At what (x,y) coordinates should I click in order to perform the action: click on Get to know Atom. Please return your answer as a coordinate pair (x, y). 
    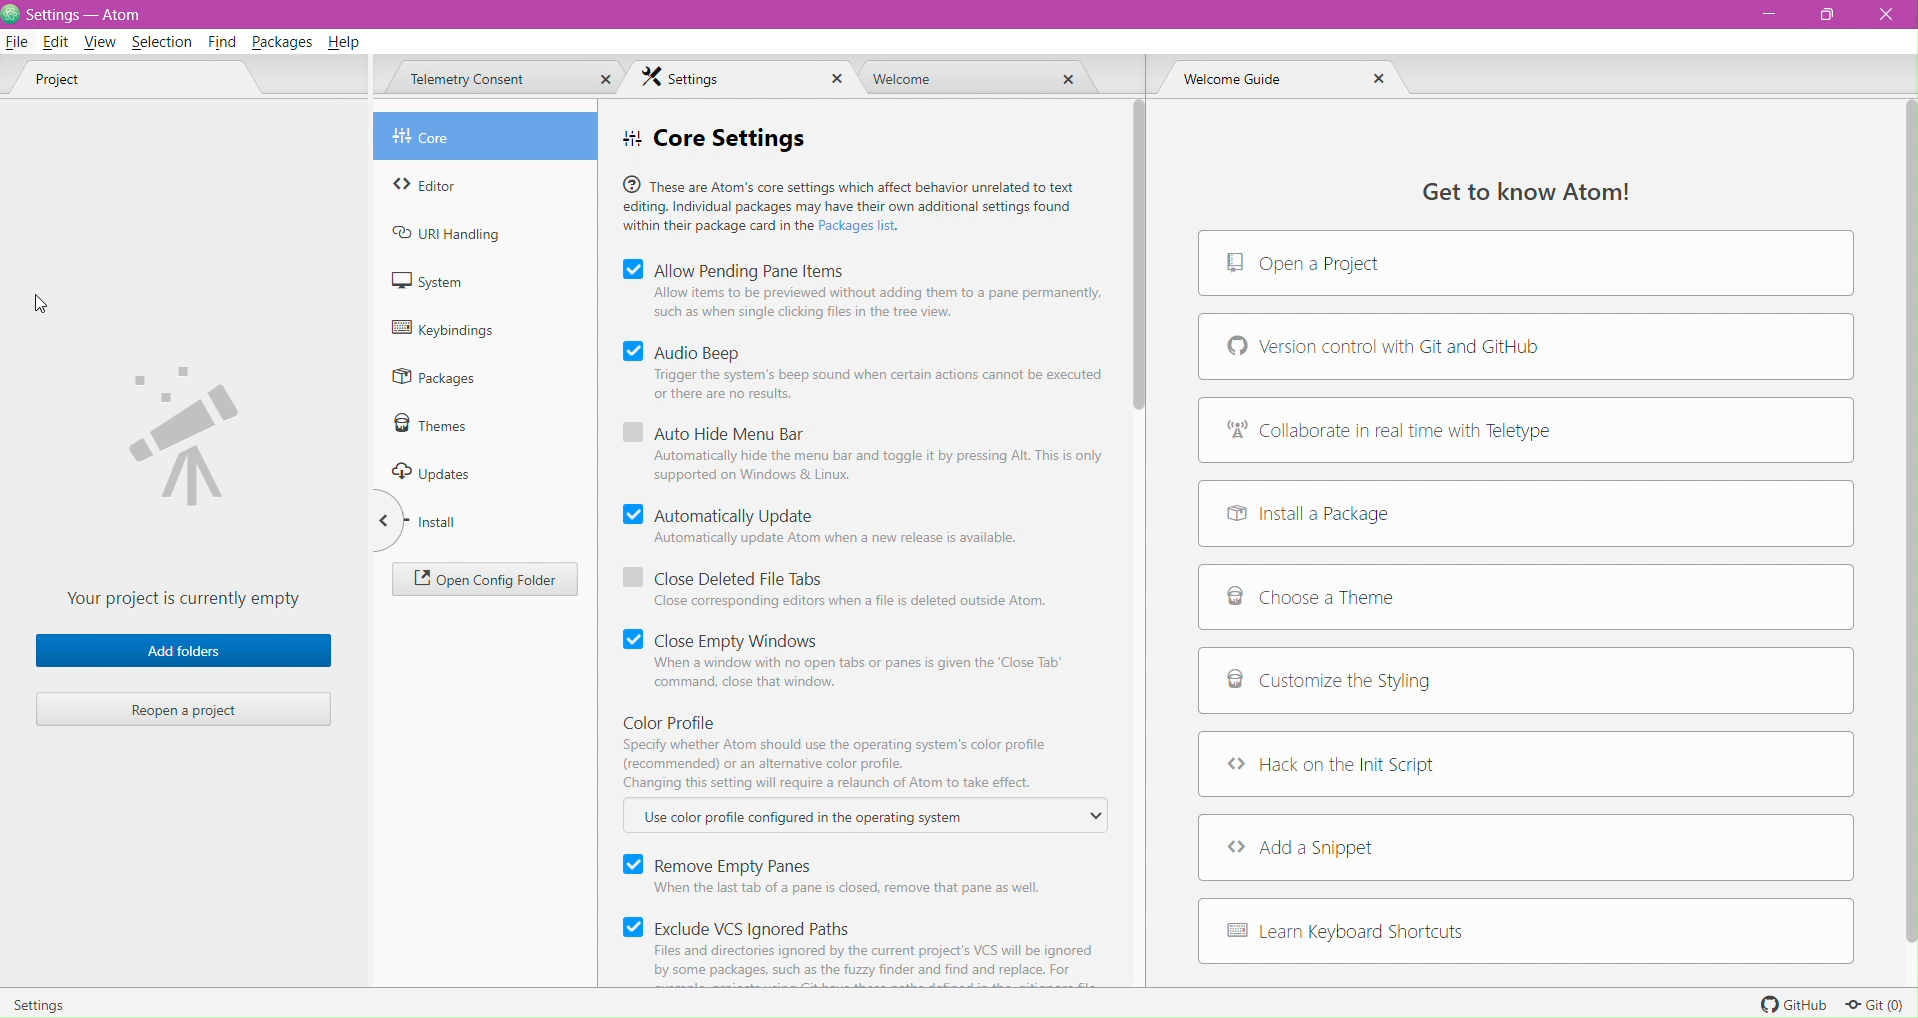
    Looking at the image, I should click on (1516, 189).